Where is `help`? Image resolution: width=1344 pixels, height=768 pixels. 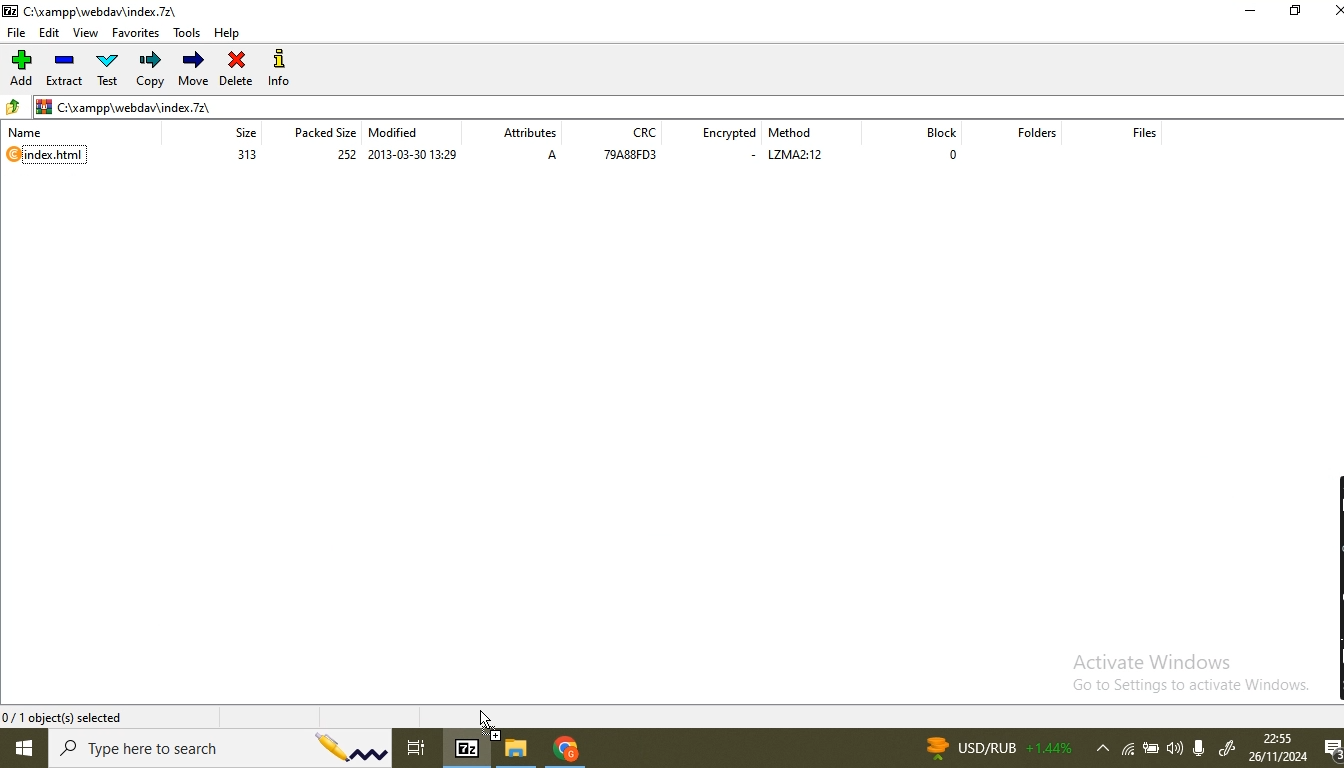
help is located at coordinates (230, 32).